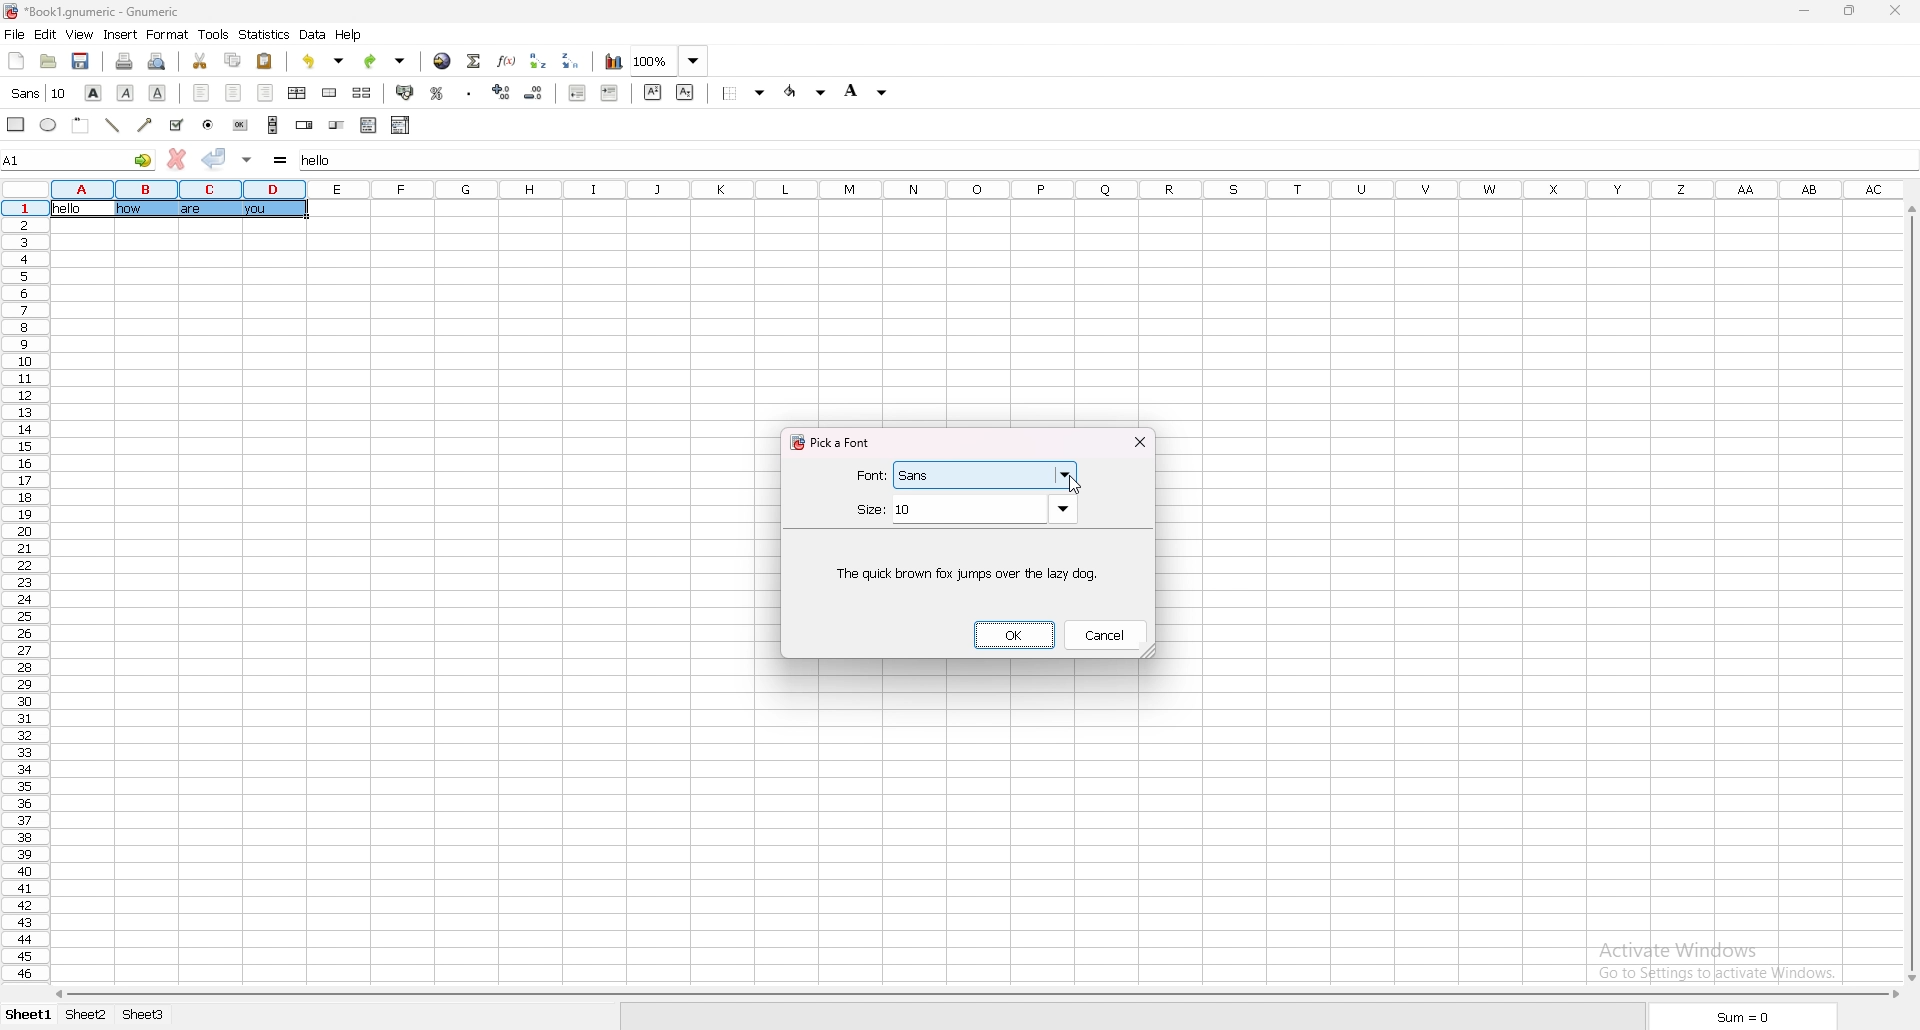  I want to click on background, so click(869, 90).